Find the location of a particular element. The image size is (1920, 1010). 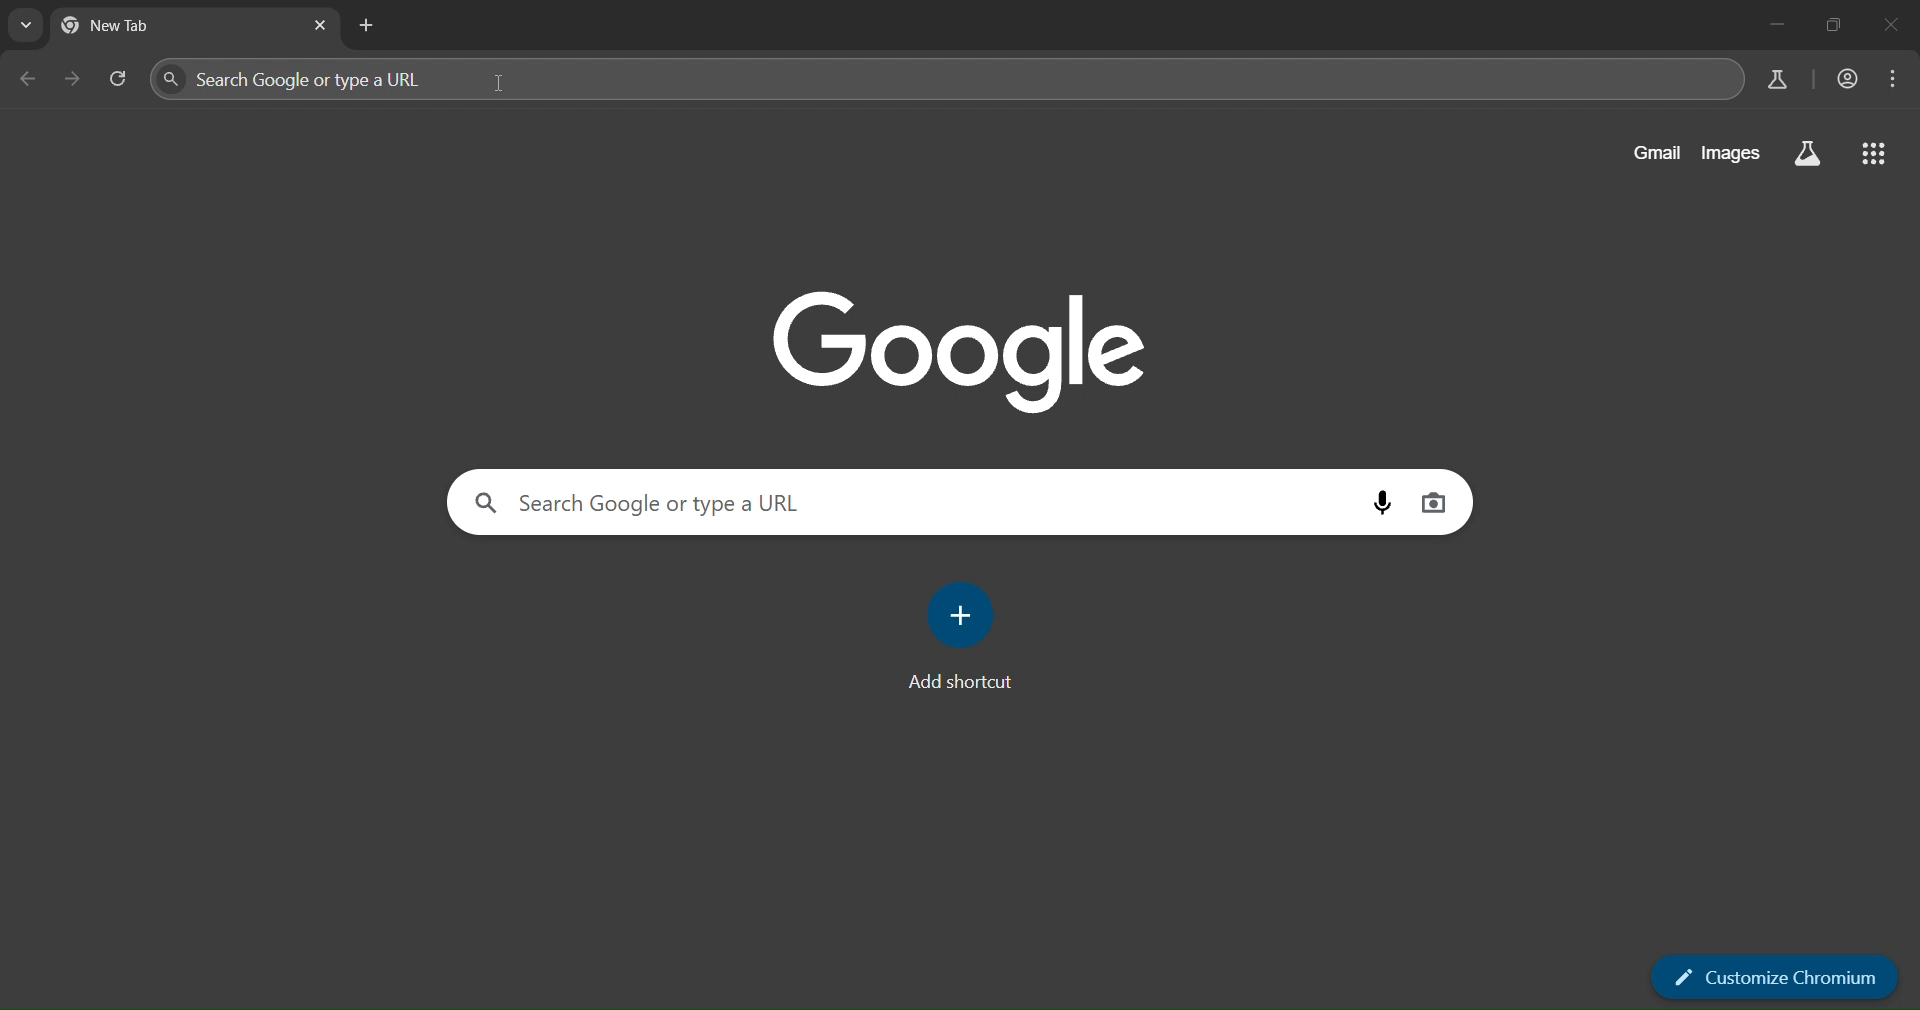

current tab is located at coordinates (155, 30).